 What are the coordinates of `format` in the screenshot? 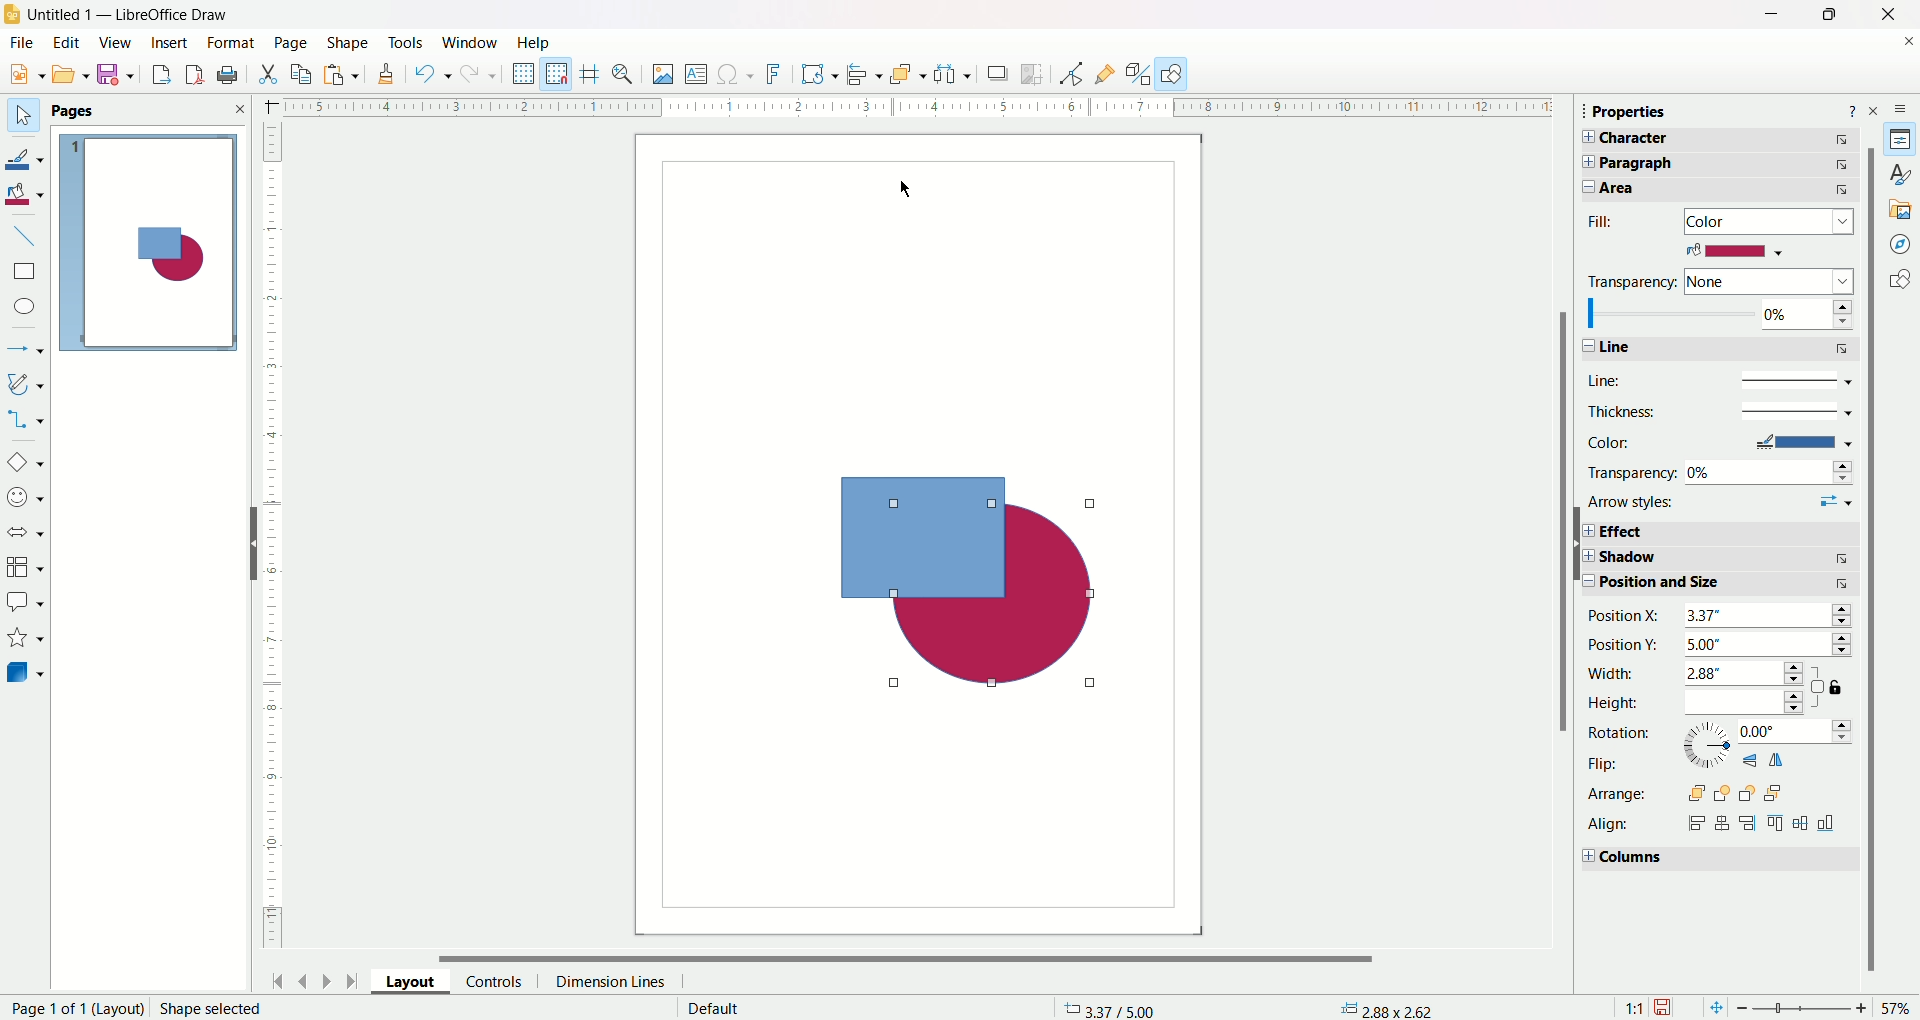 It's located at (230, 43).